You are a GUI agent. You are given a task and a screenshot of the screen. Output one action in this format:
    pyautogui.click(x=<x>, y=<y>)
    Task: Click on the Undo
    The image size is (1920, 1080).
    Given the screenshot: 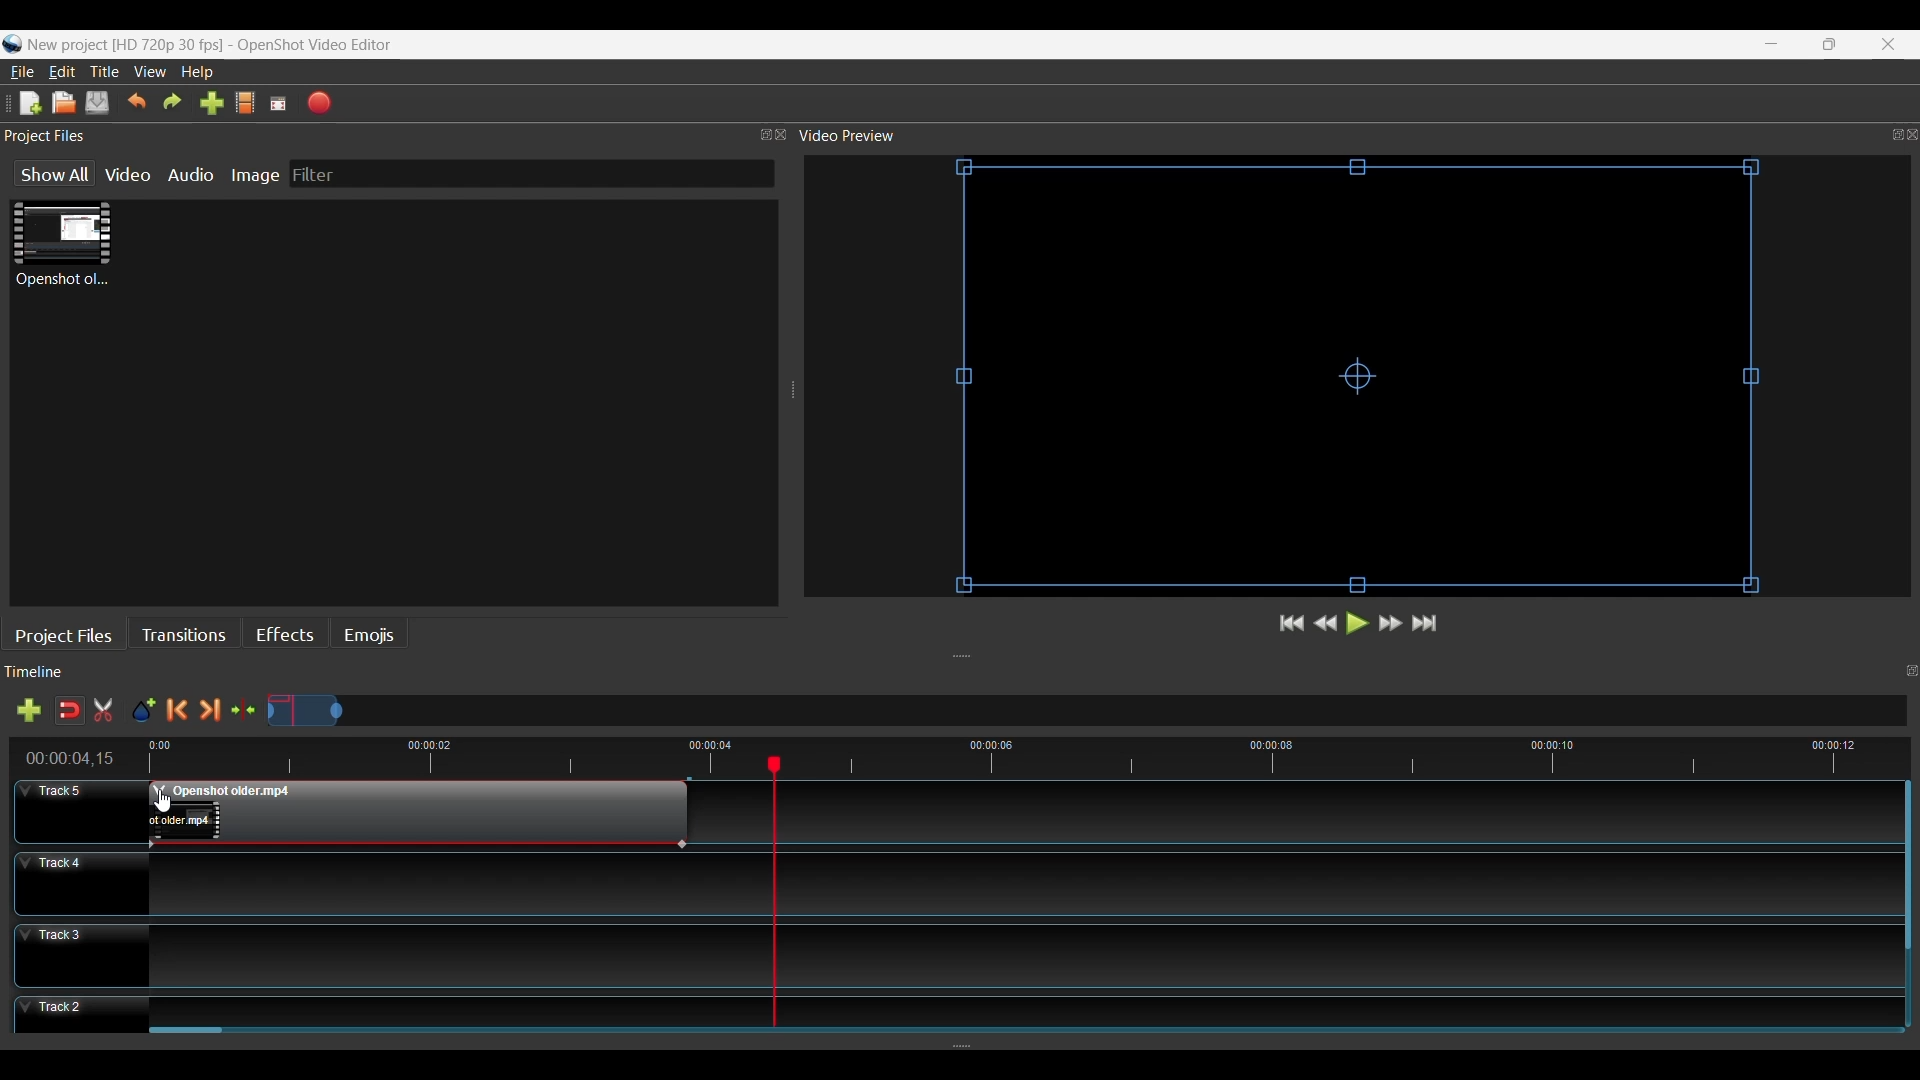 What is the action you would take?
    pyautogui.click(x=137, y=103)
    